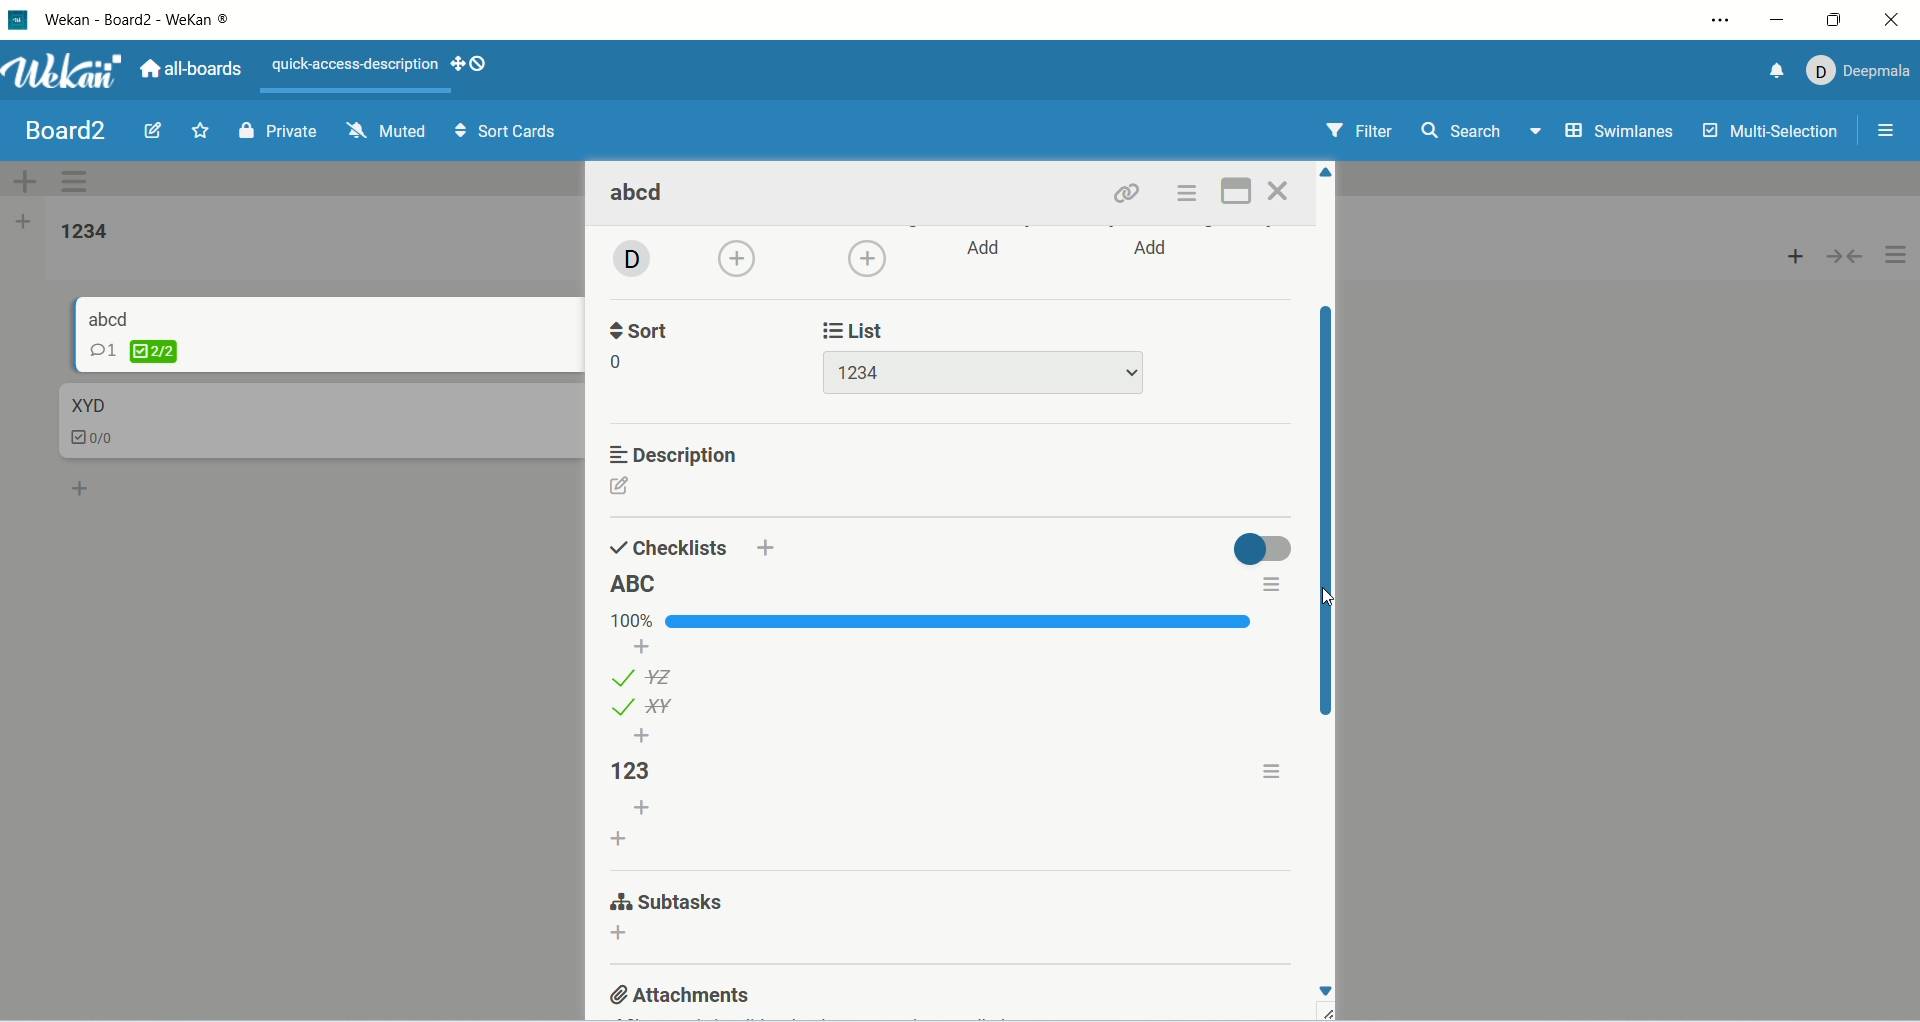 This screenshot has width=1920, height=1022. Describe the element at coordinates (1269, 586) in the screenshot. I see `options` at that location.